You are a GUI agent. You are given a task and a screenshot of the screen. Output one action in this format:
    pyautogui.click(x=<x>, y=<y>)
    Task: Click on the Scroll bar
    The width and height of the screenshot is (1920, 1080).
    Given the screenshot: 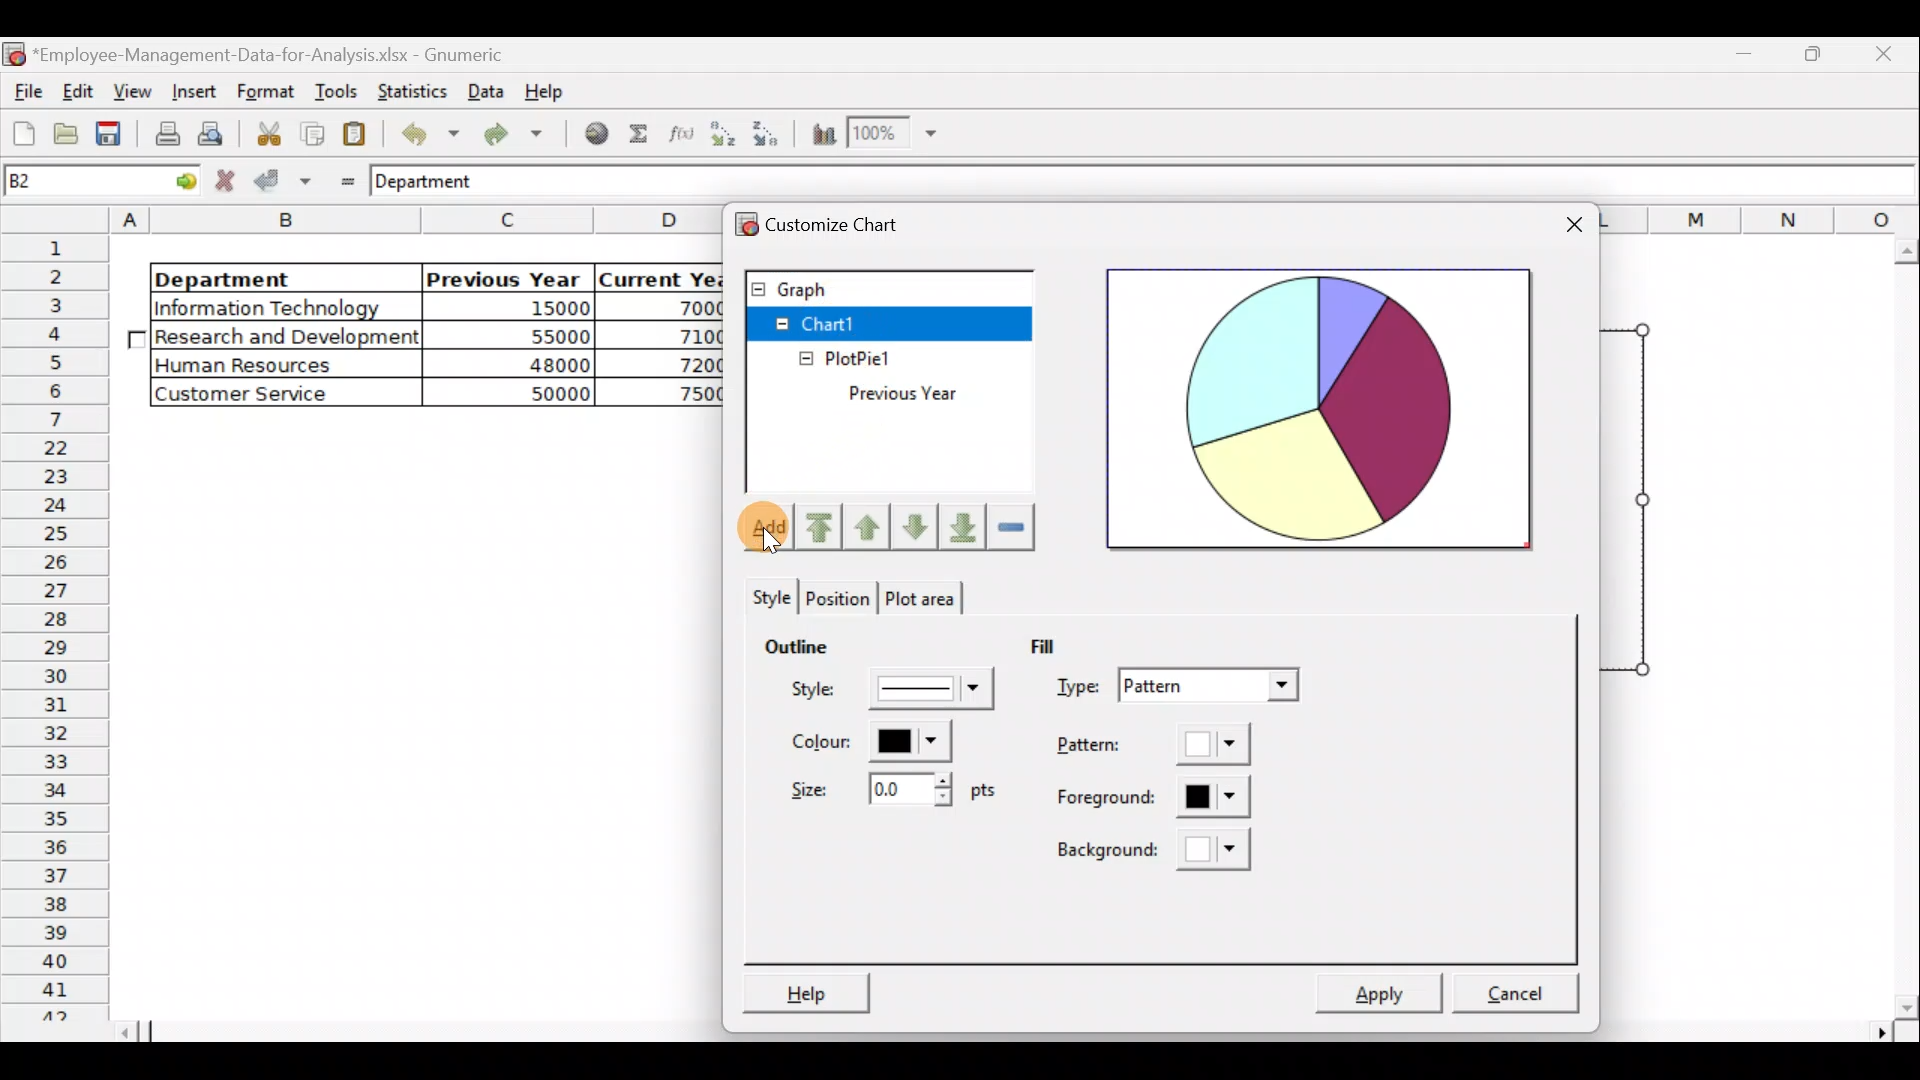 What is the action you would take?
    pyautogui.click(x=1901, y=629)
    